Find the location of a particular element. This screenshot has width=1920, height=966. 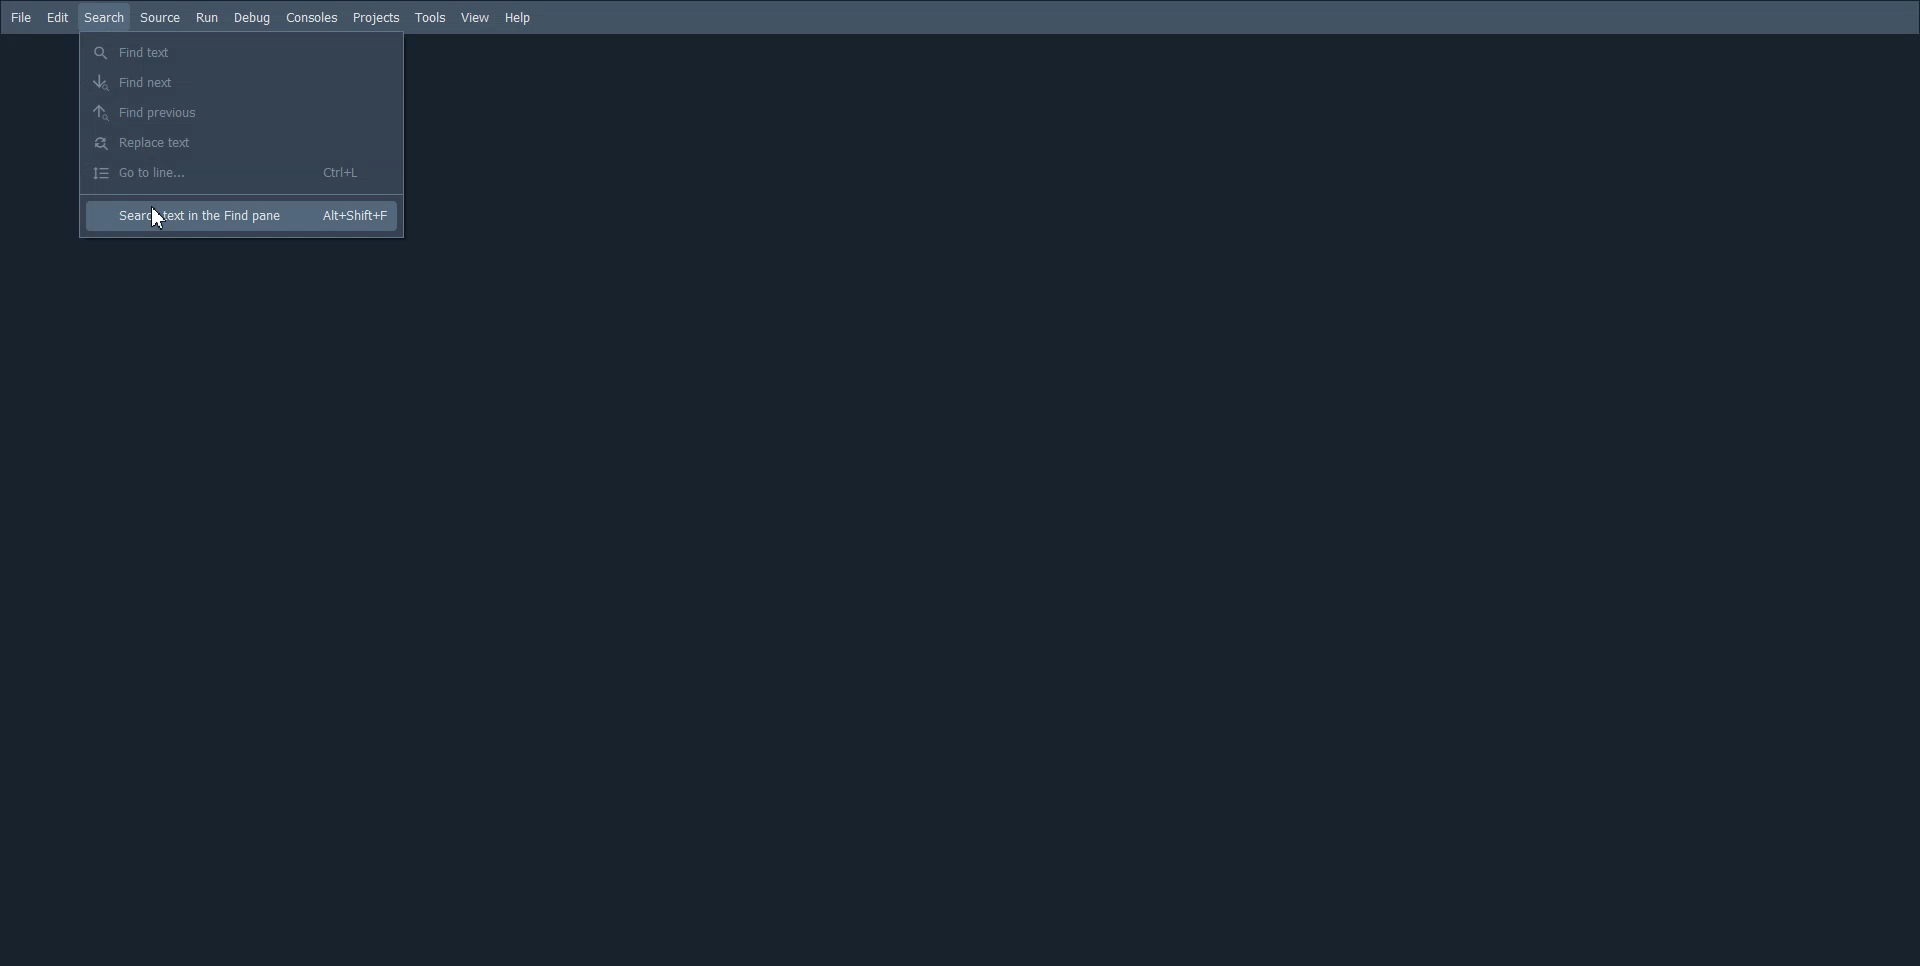

Consoles is located at coordinates (311, 17).